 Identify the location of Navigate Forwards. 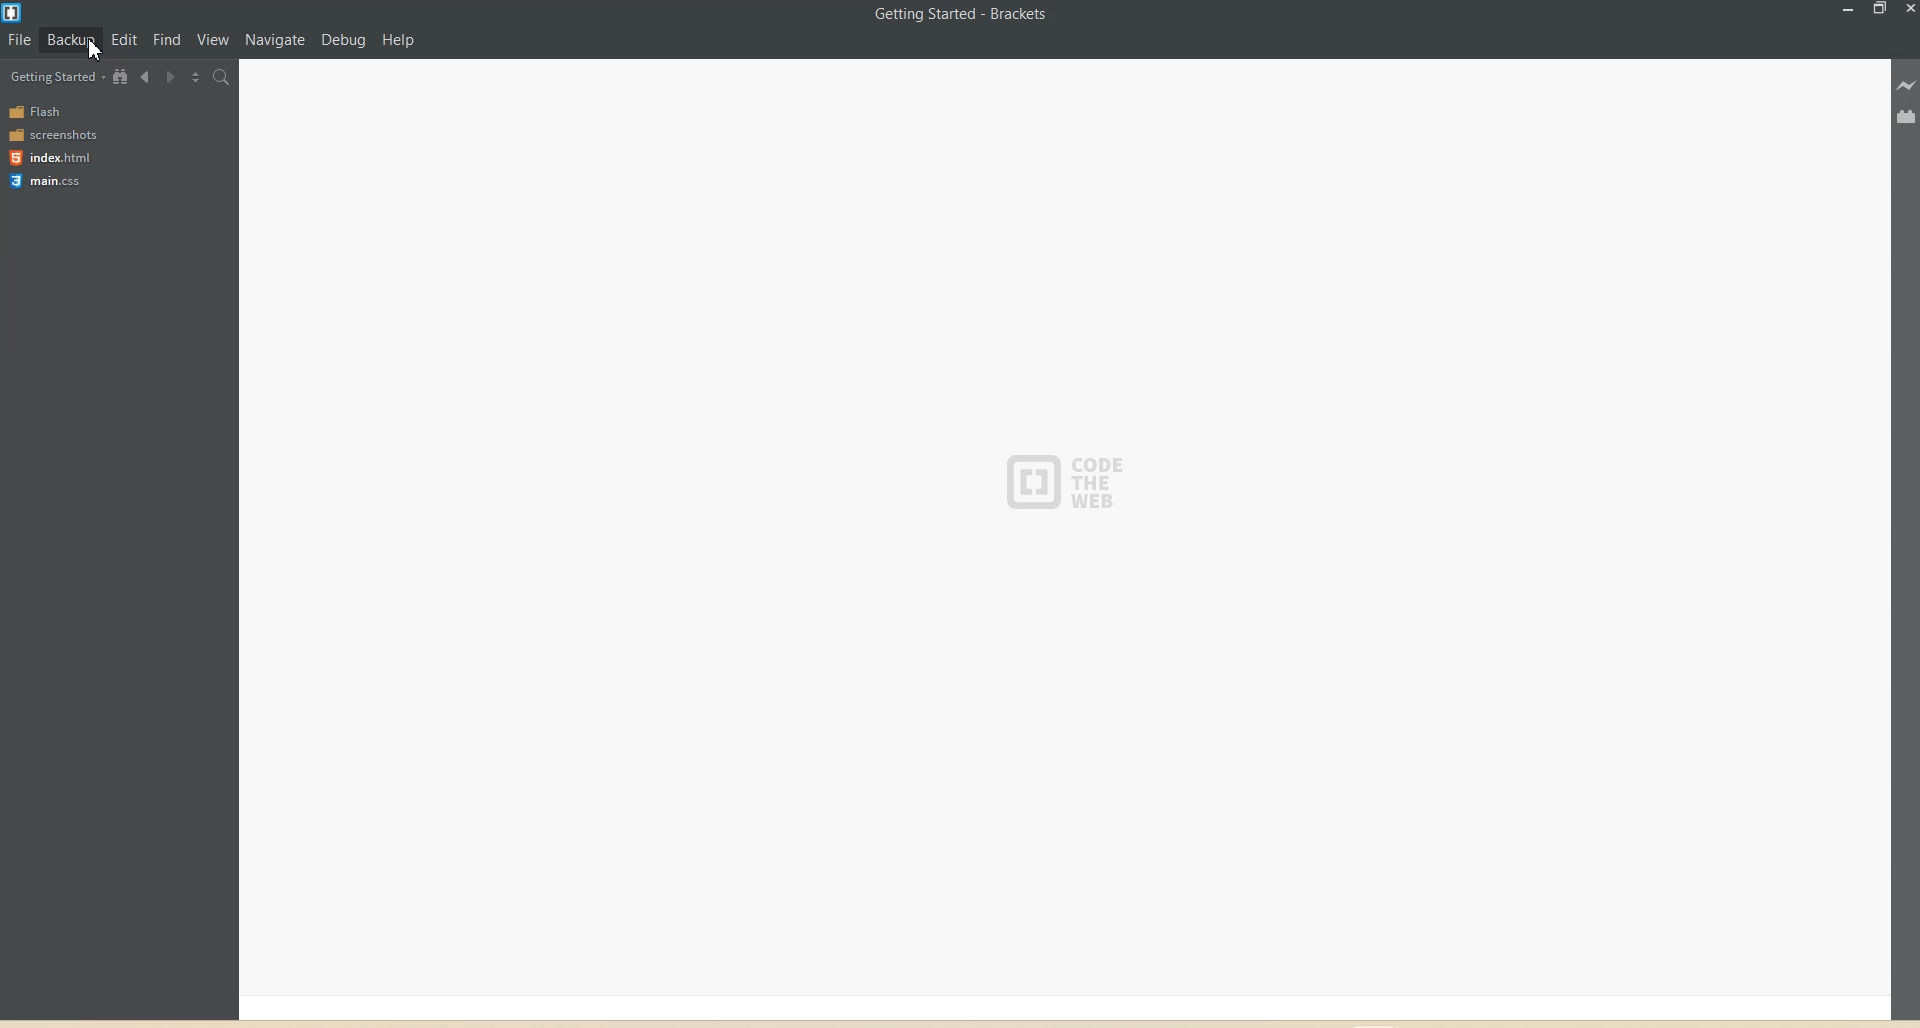
(170, 76).